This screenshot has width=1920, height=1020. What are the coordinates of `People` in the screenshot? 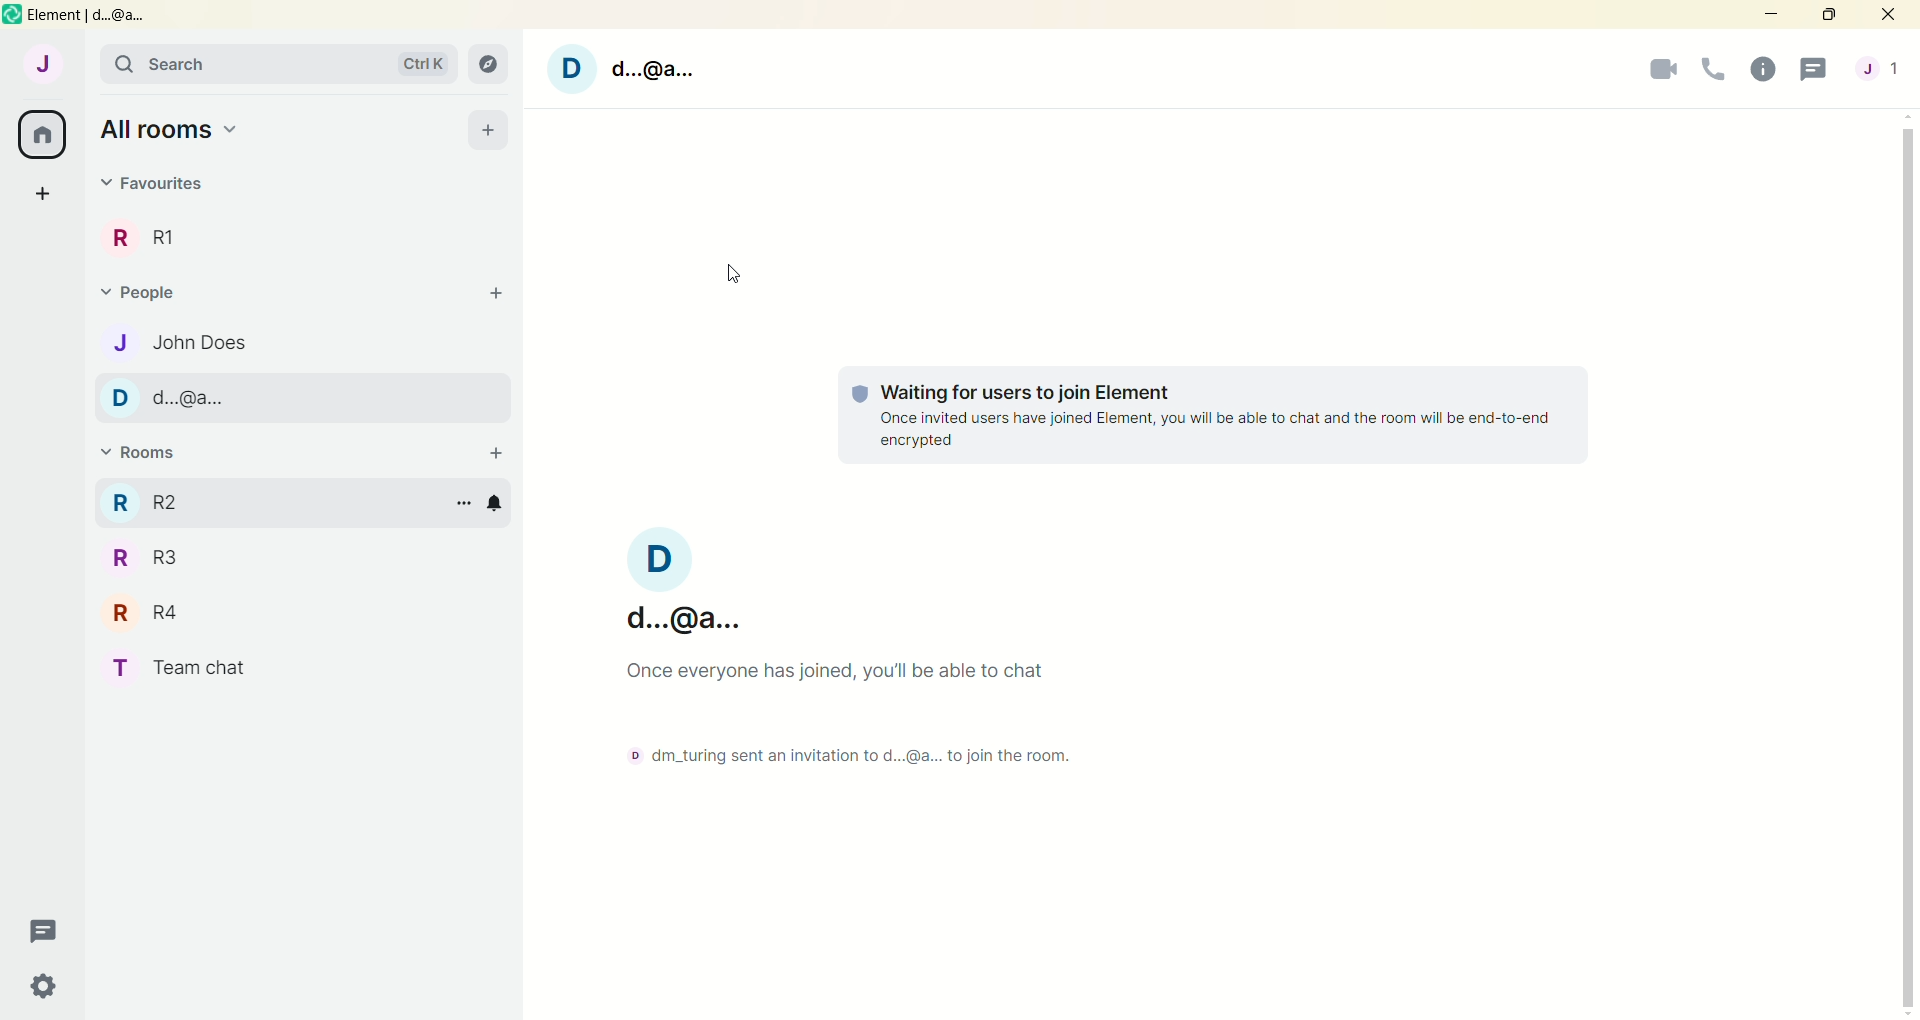 It's located at (154, 184).